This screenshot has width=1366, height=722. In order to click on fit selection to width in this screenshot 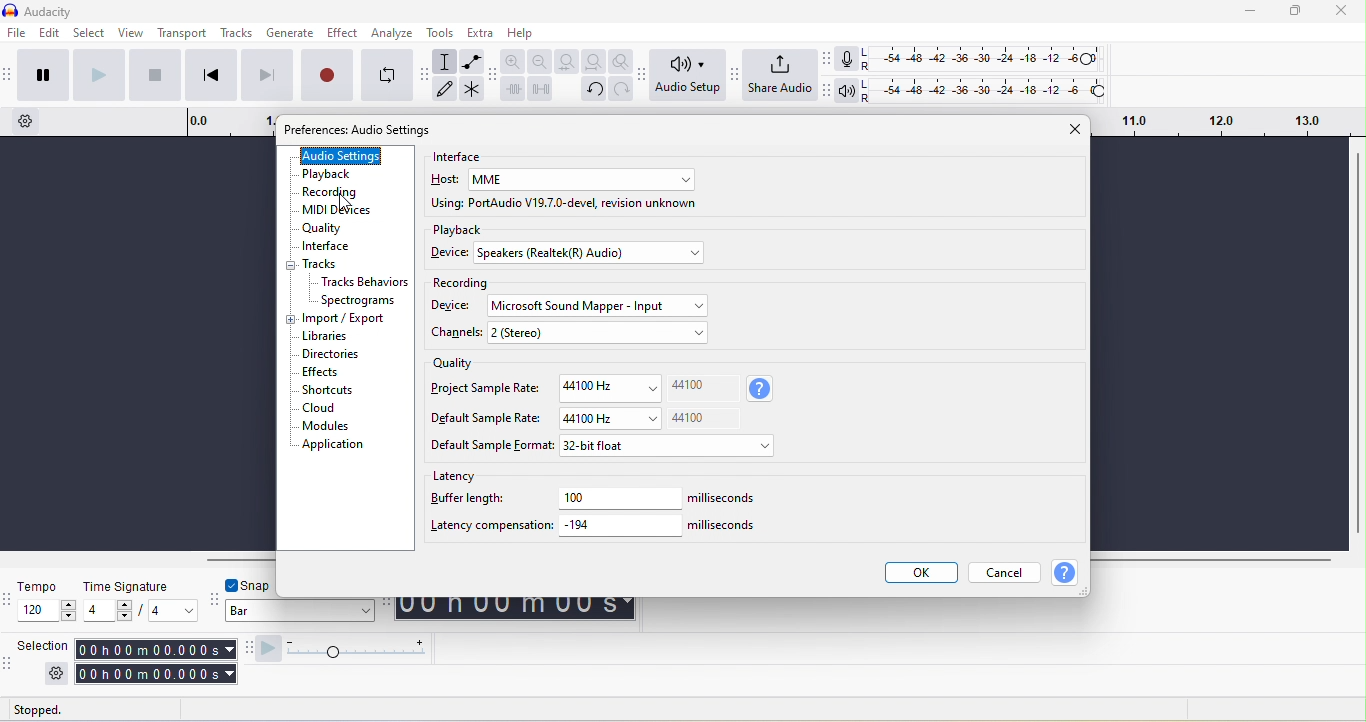, I will do `click(566, 61)`.